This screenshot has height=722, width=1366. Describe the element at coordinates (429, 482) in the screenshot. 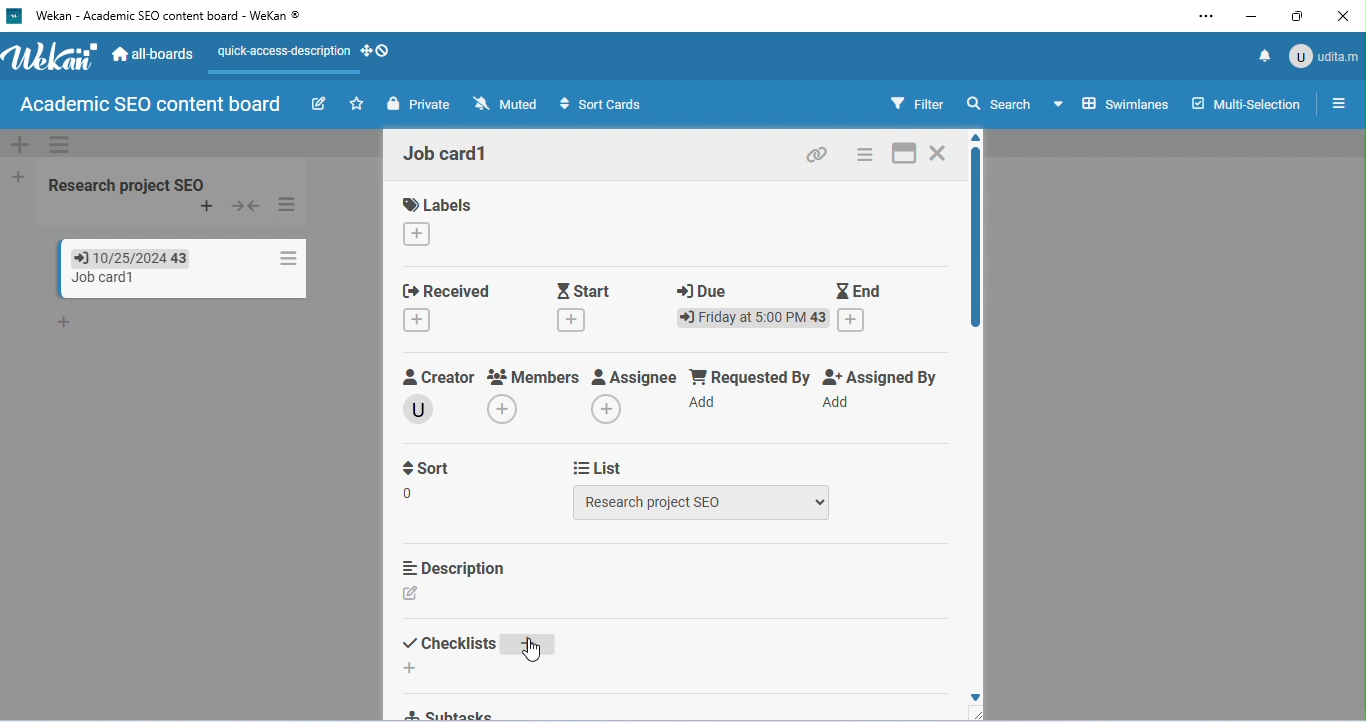

I see `sort` at that location.